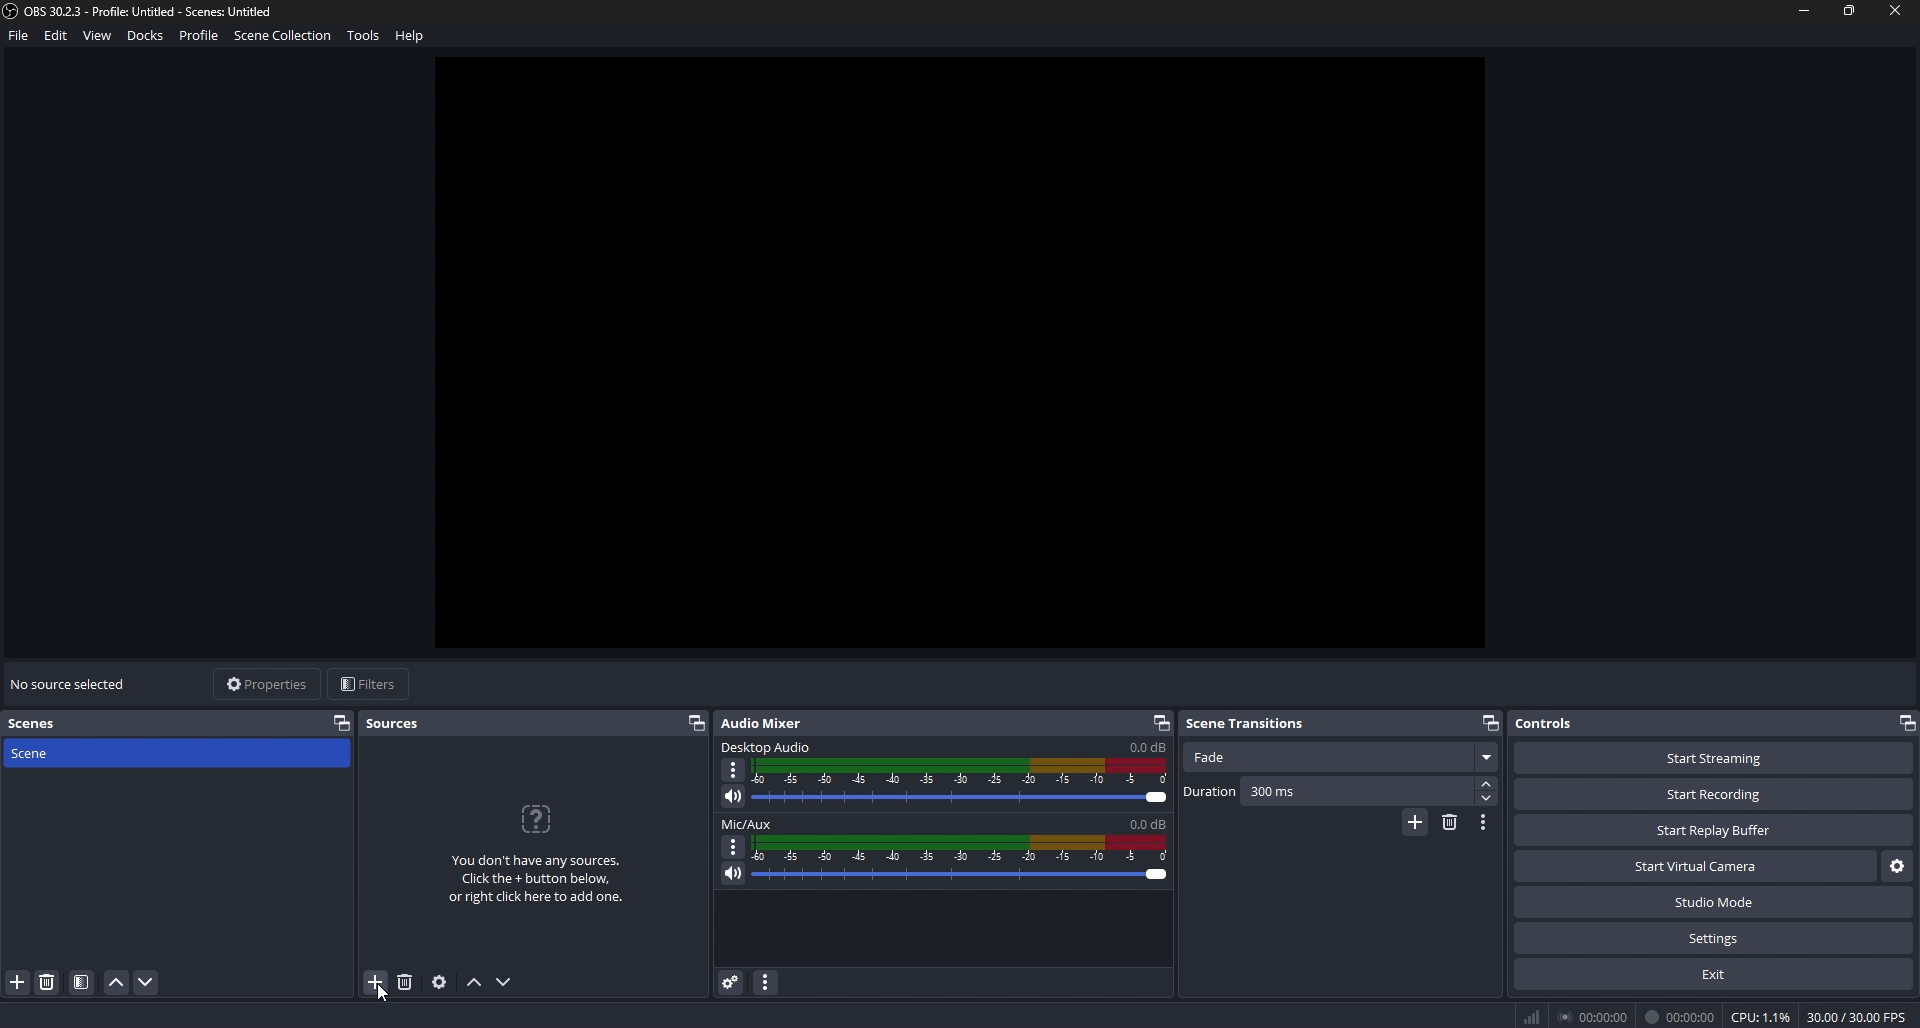 The width and height of the screenshot is (1920, 1028). Describe the element at coordinates (439, 982) in the screenshot. I see `source properties` at that location.